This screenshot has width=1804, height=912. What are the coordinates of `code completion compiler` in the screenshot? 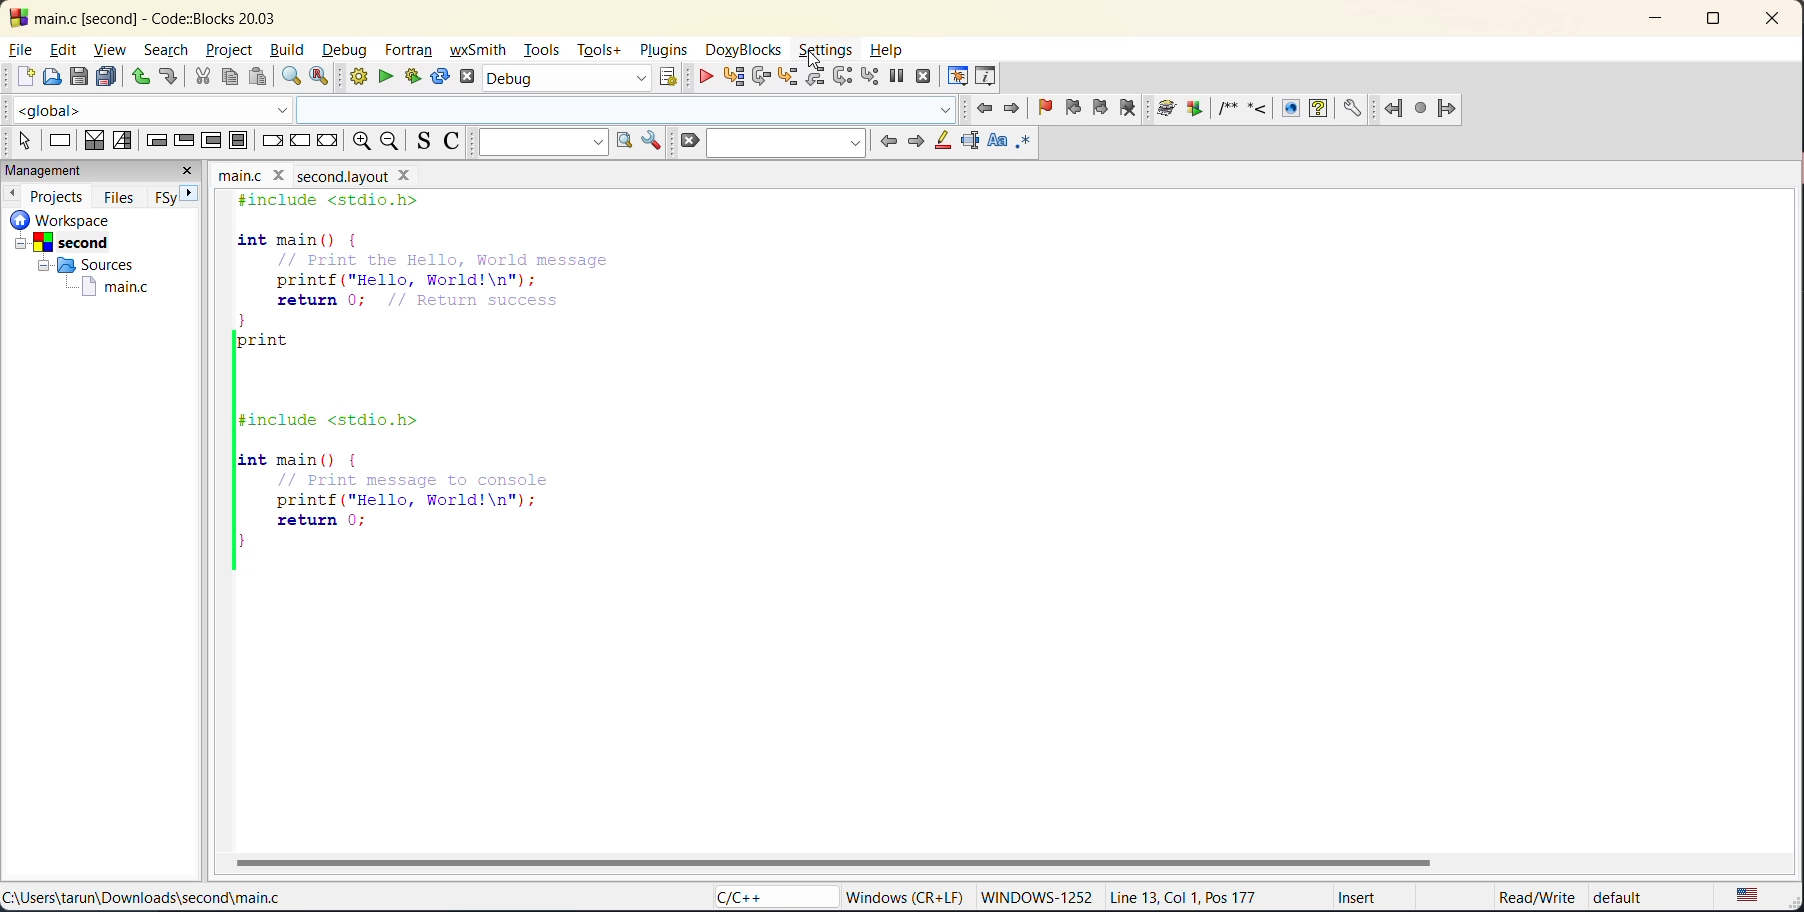 It's located at (485, 110).